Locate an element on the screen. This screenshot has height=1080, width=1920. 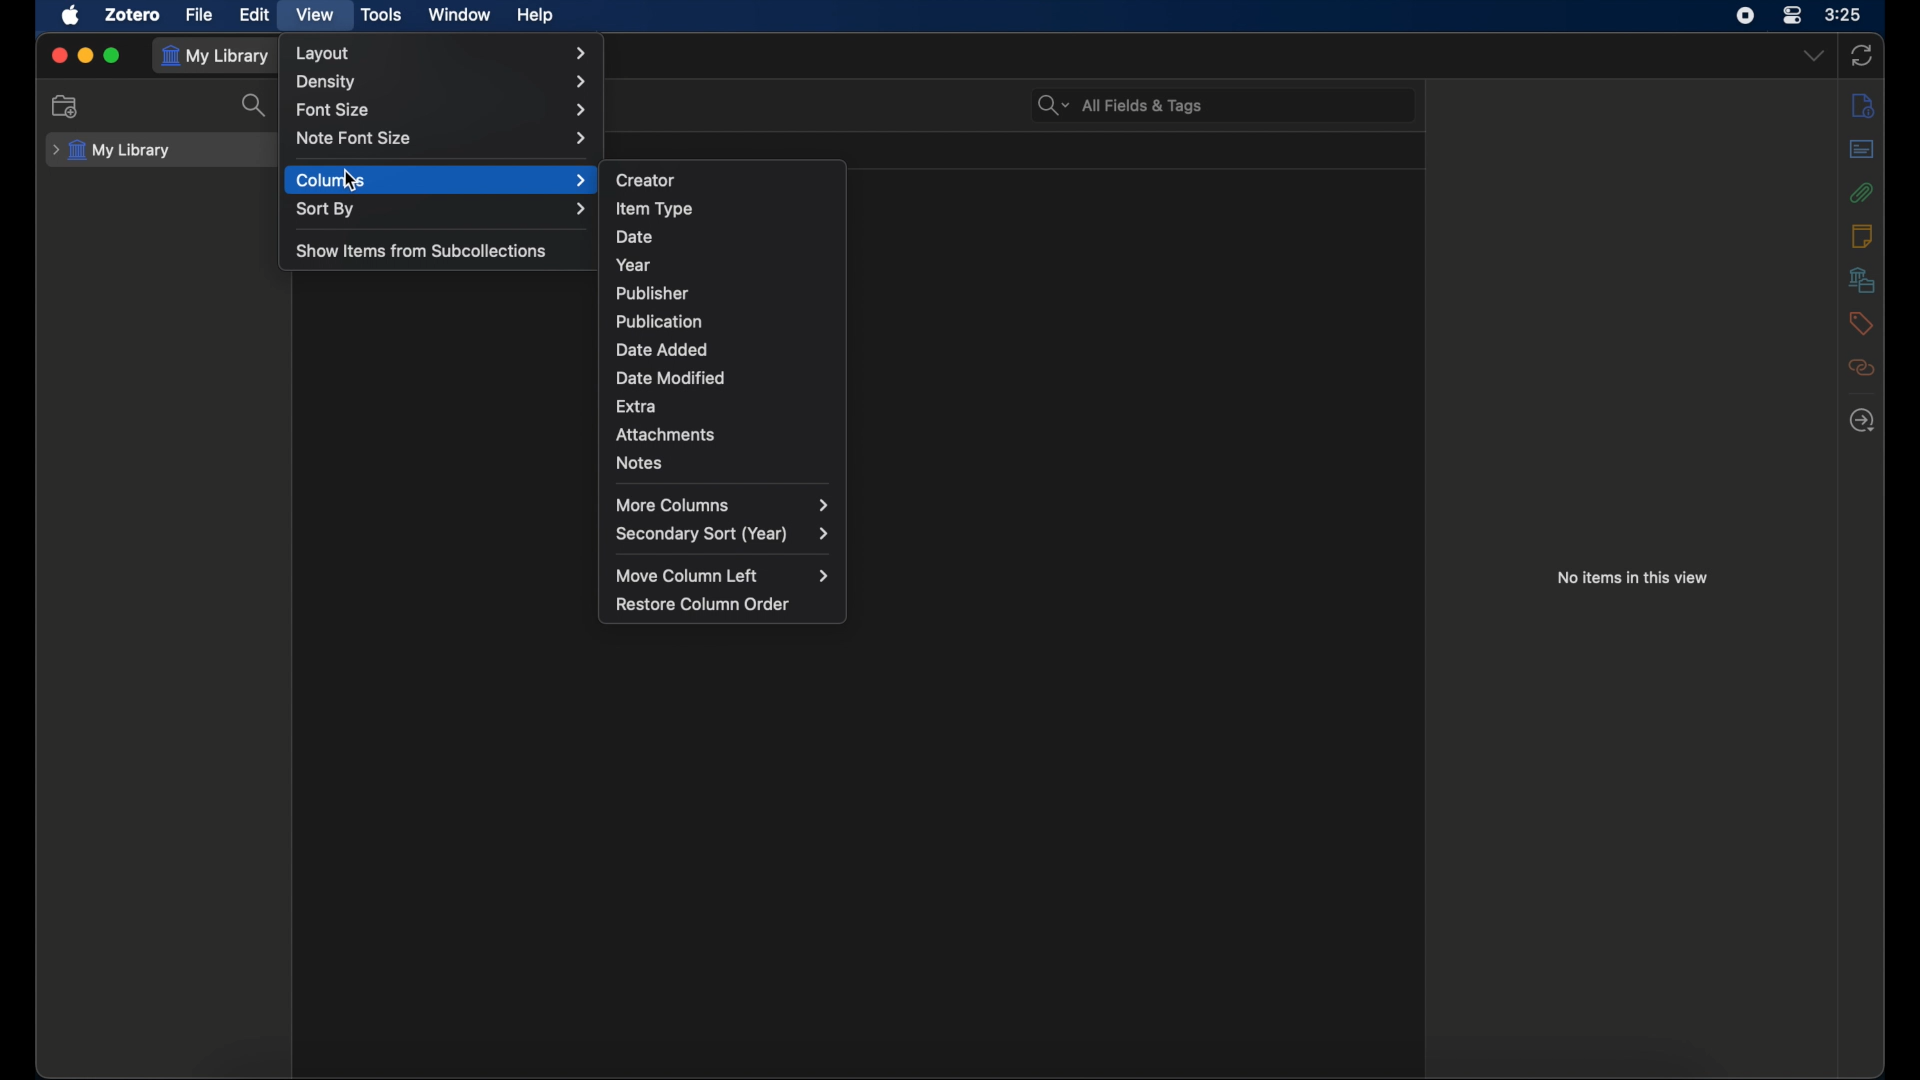
date modified is located at coordinates (674, 379).